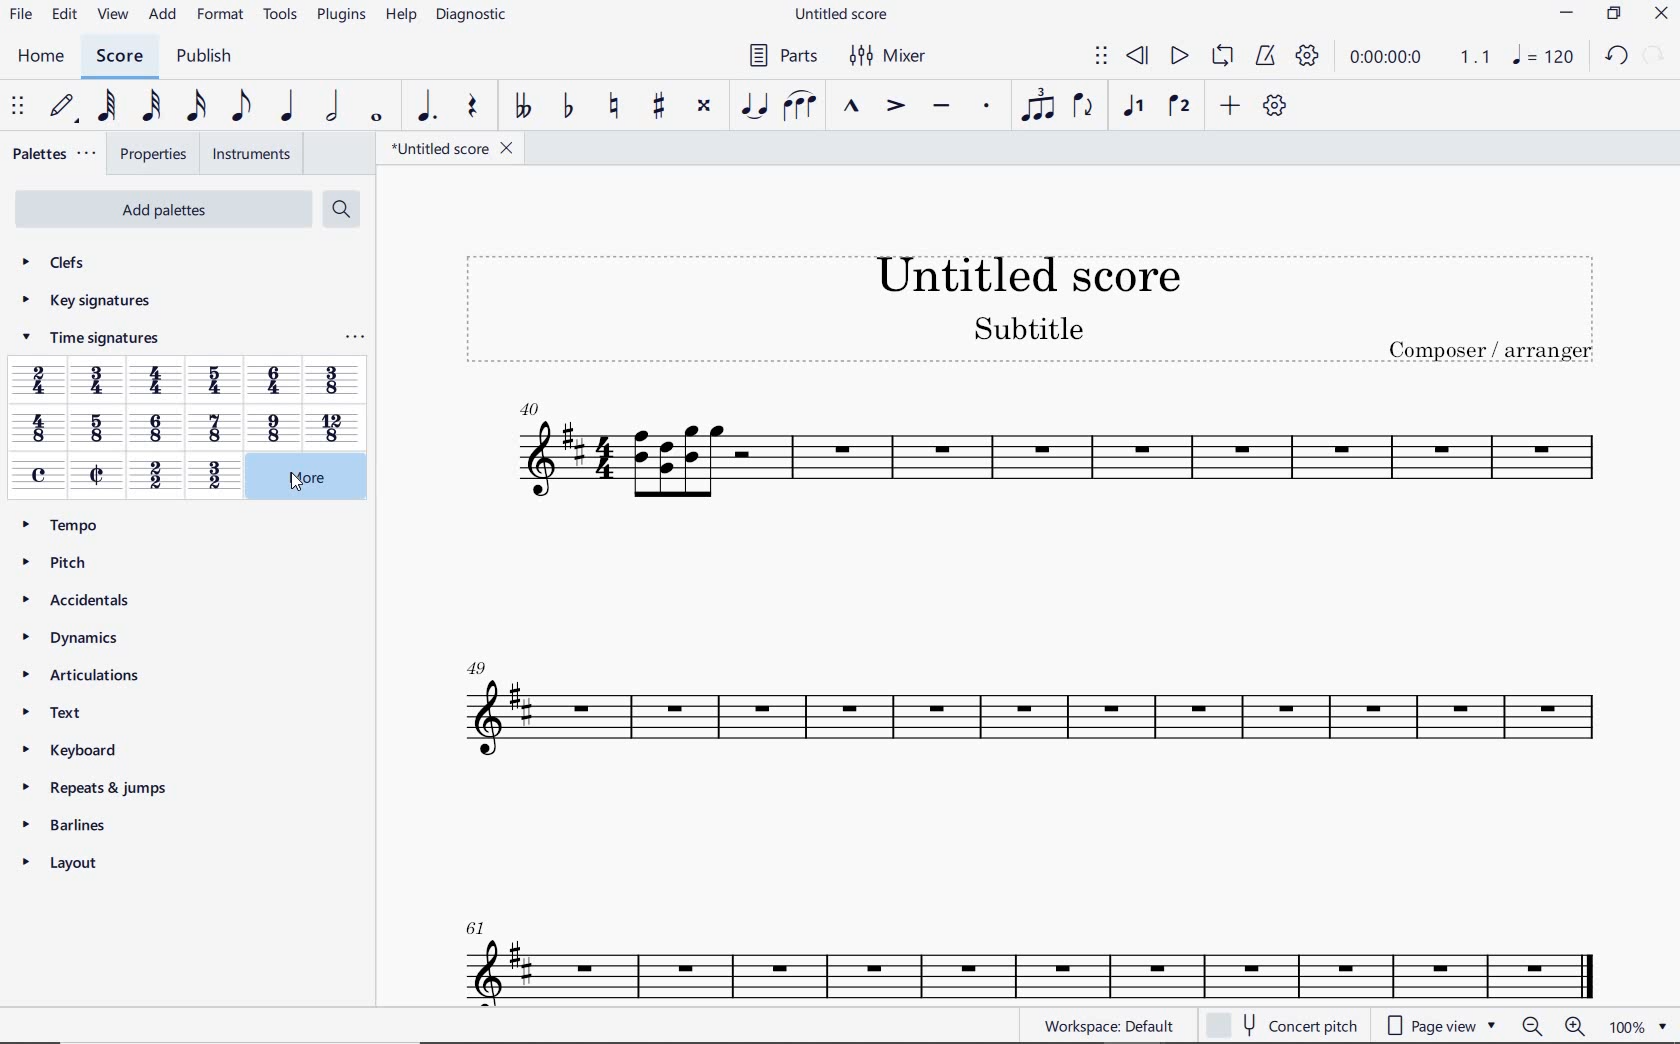 The image size is (1680, 1044). Describe the element at coordinates (472, 16) in the screenshot. I see `DIAGNOSTIC` at that location.